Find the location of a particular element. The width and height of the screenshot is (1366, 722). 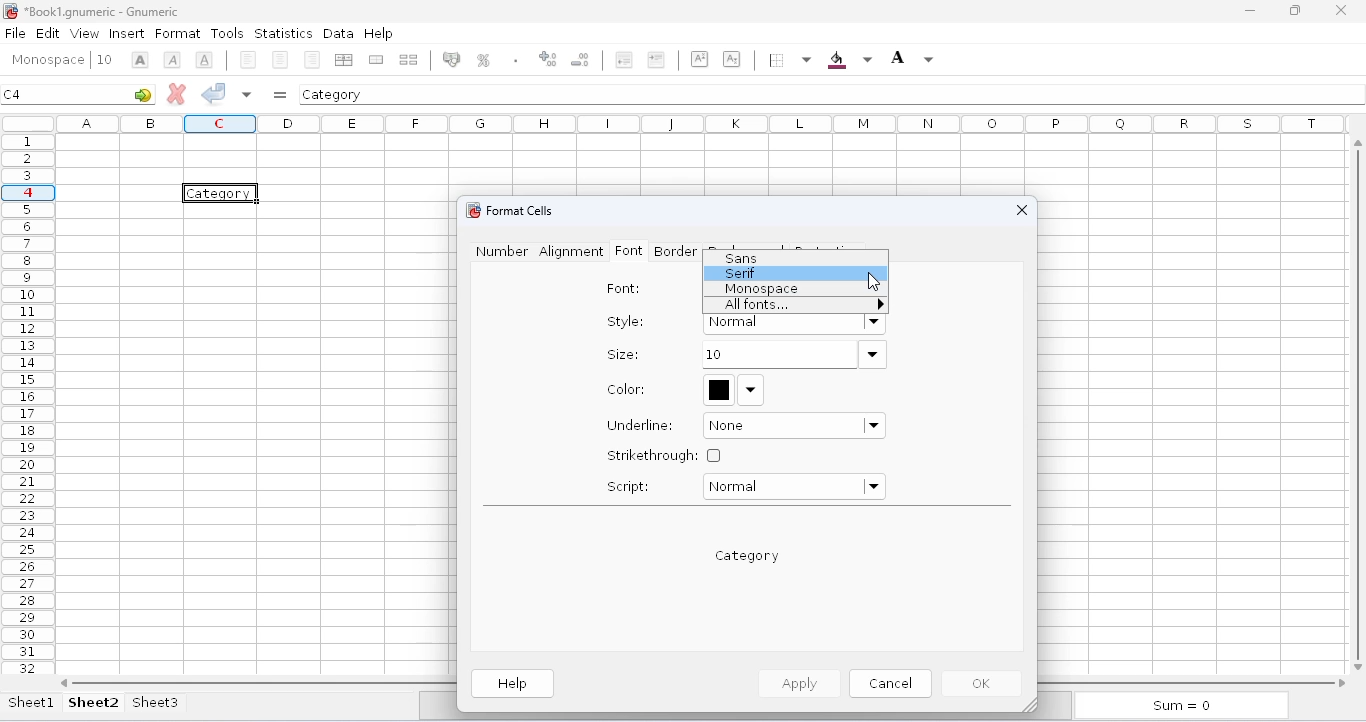

help is located at coordinates (378, 32).